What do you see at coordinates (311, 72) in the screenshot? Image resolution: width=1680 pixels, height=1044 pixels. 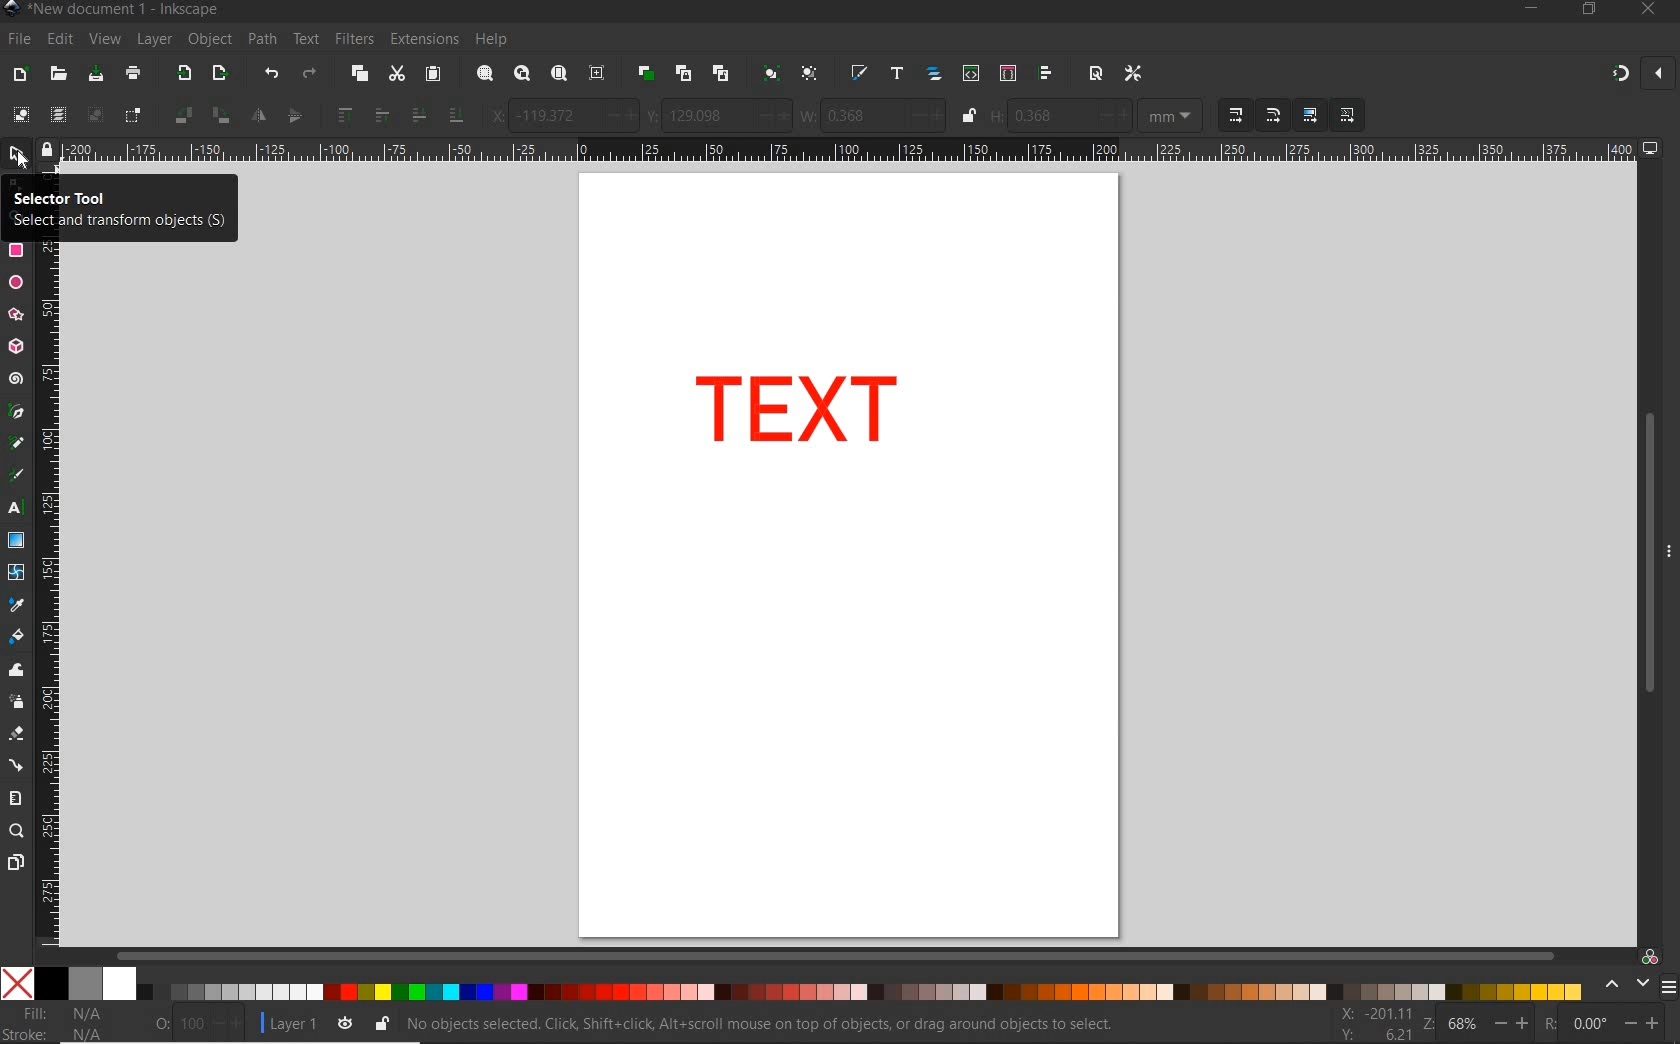 I see `REDO` at bounding box center [311, 72].